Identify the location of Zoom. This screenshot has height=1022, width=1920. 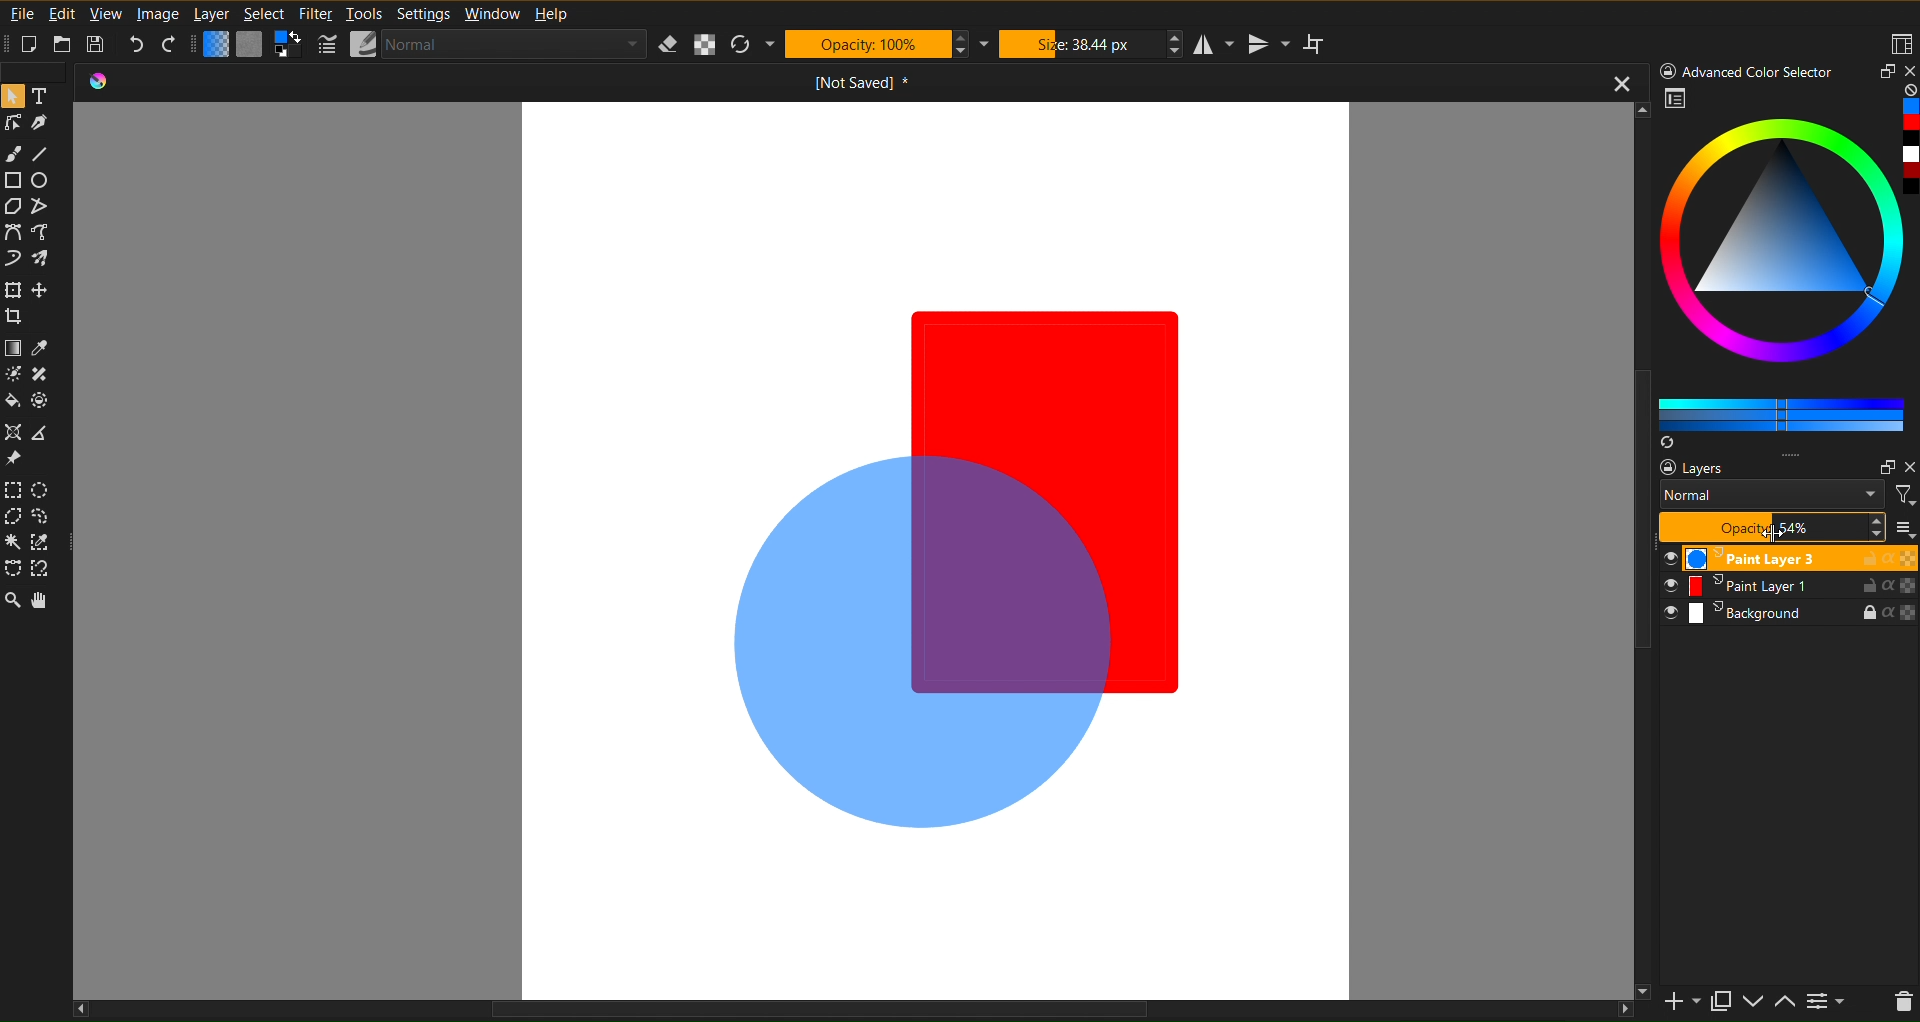
(12, 604).